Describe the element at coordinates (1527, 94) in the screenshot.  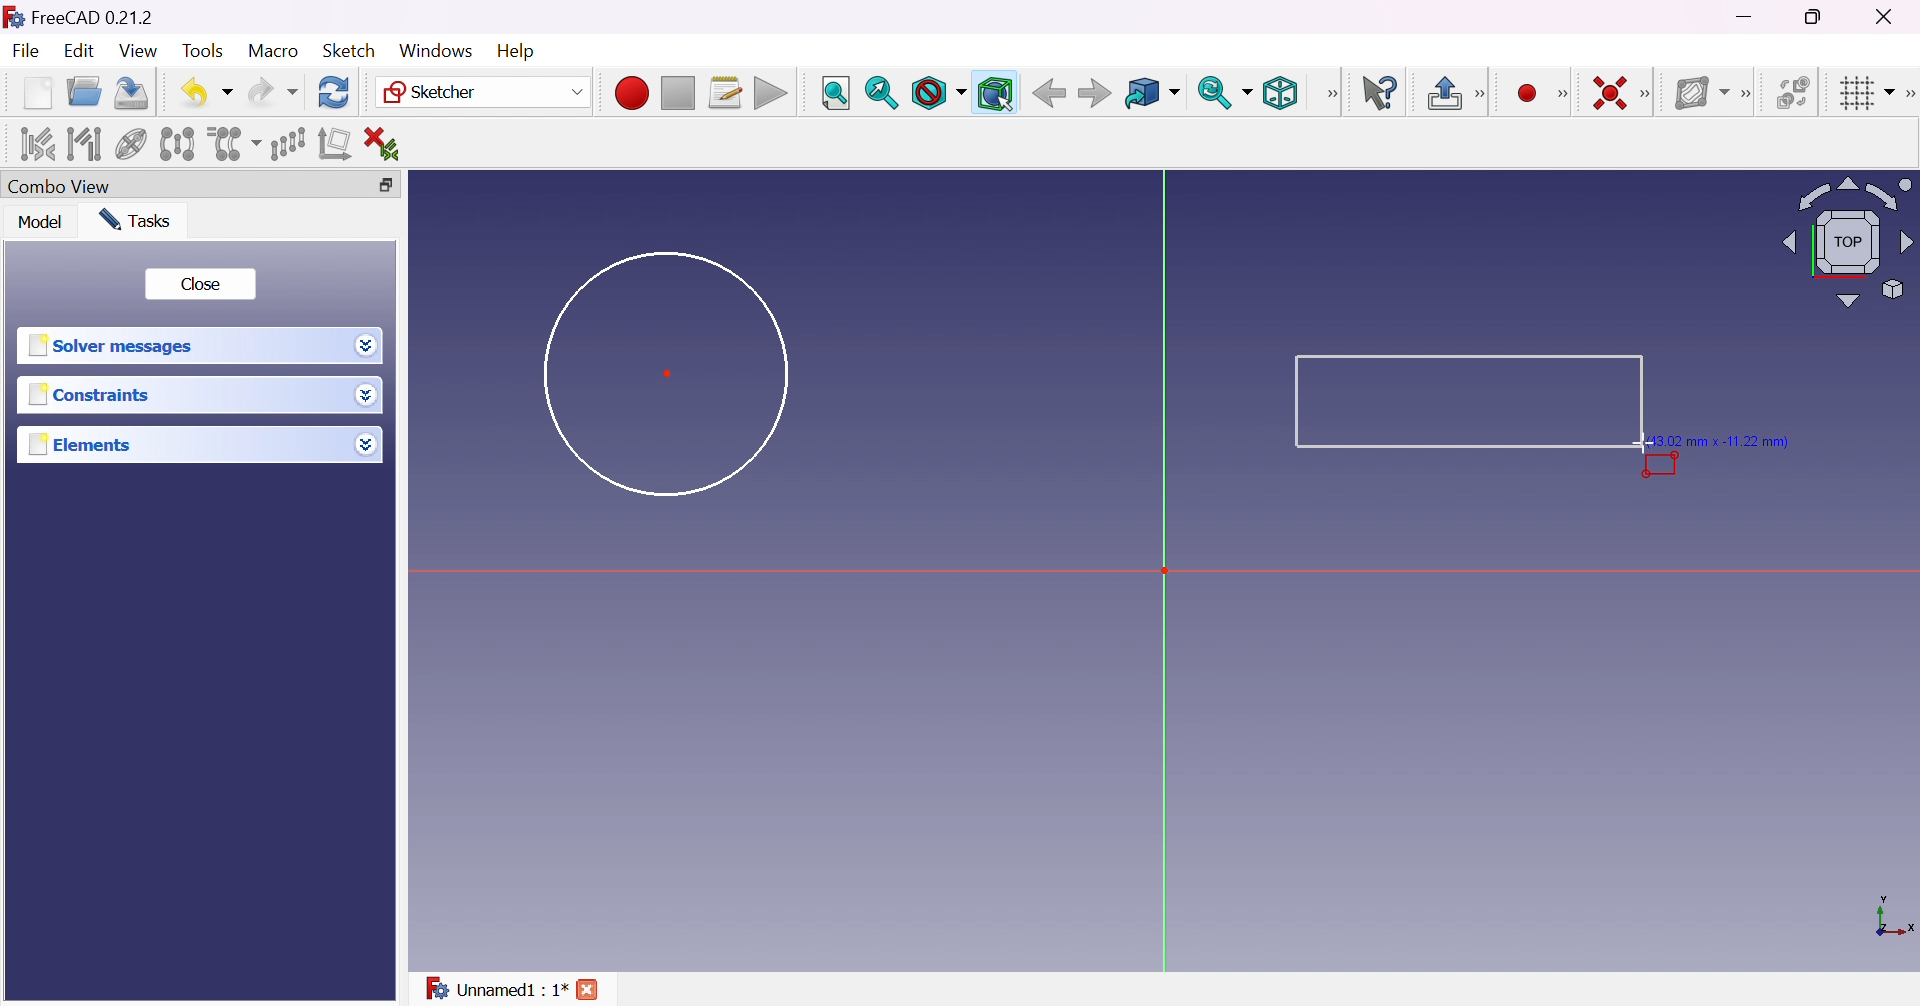
I see `Create point` at that location.